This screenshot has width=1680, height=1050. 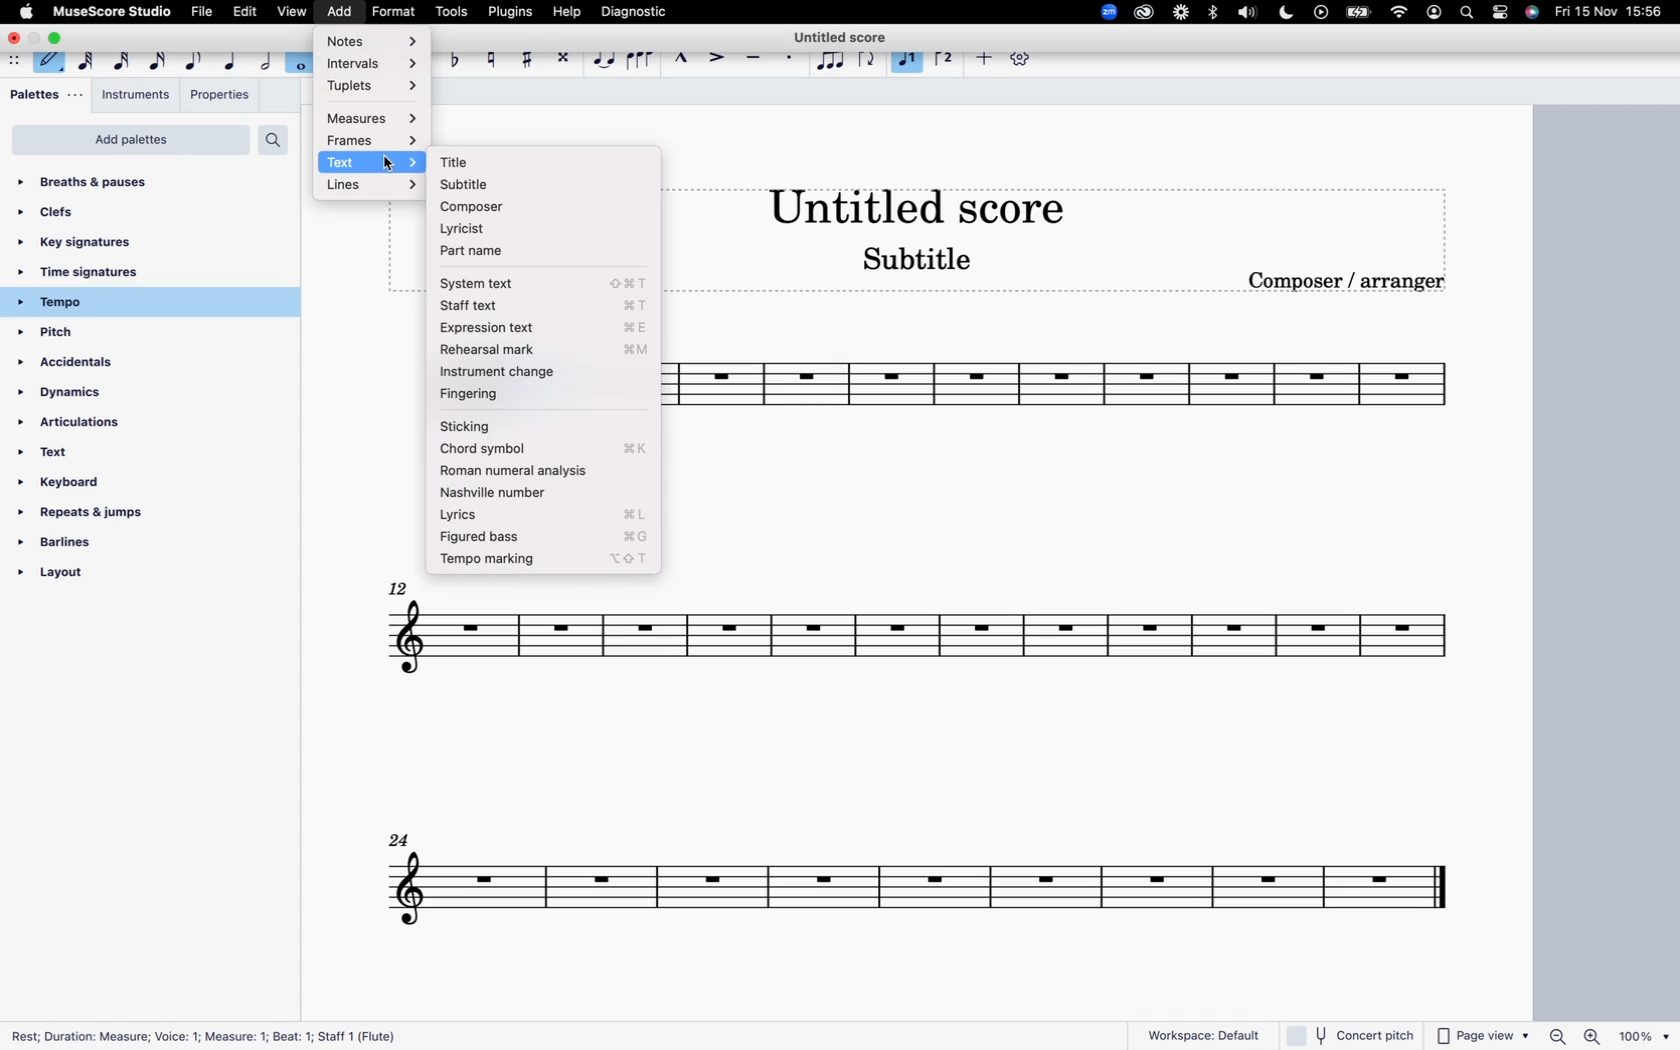 What do you see at coordinates (920, 205) in the screenshot?
I see `score title` at bounding box center [920, 205].